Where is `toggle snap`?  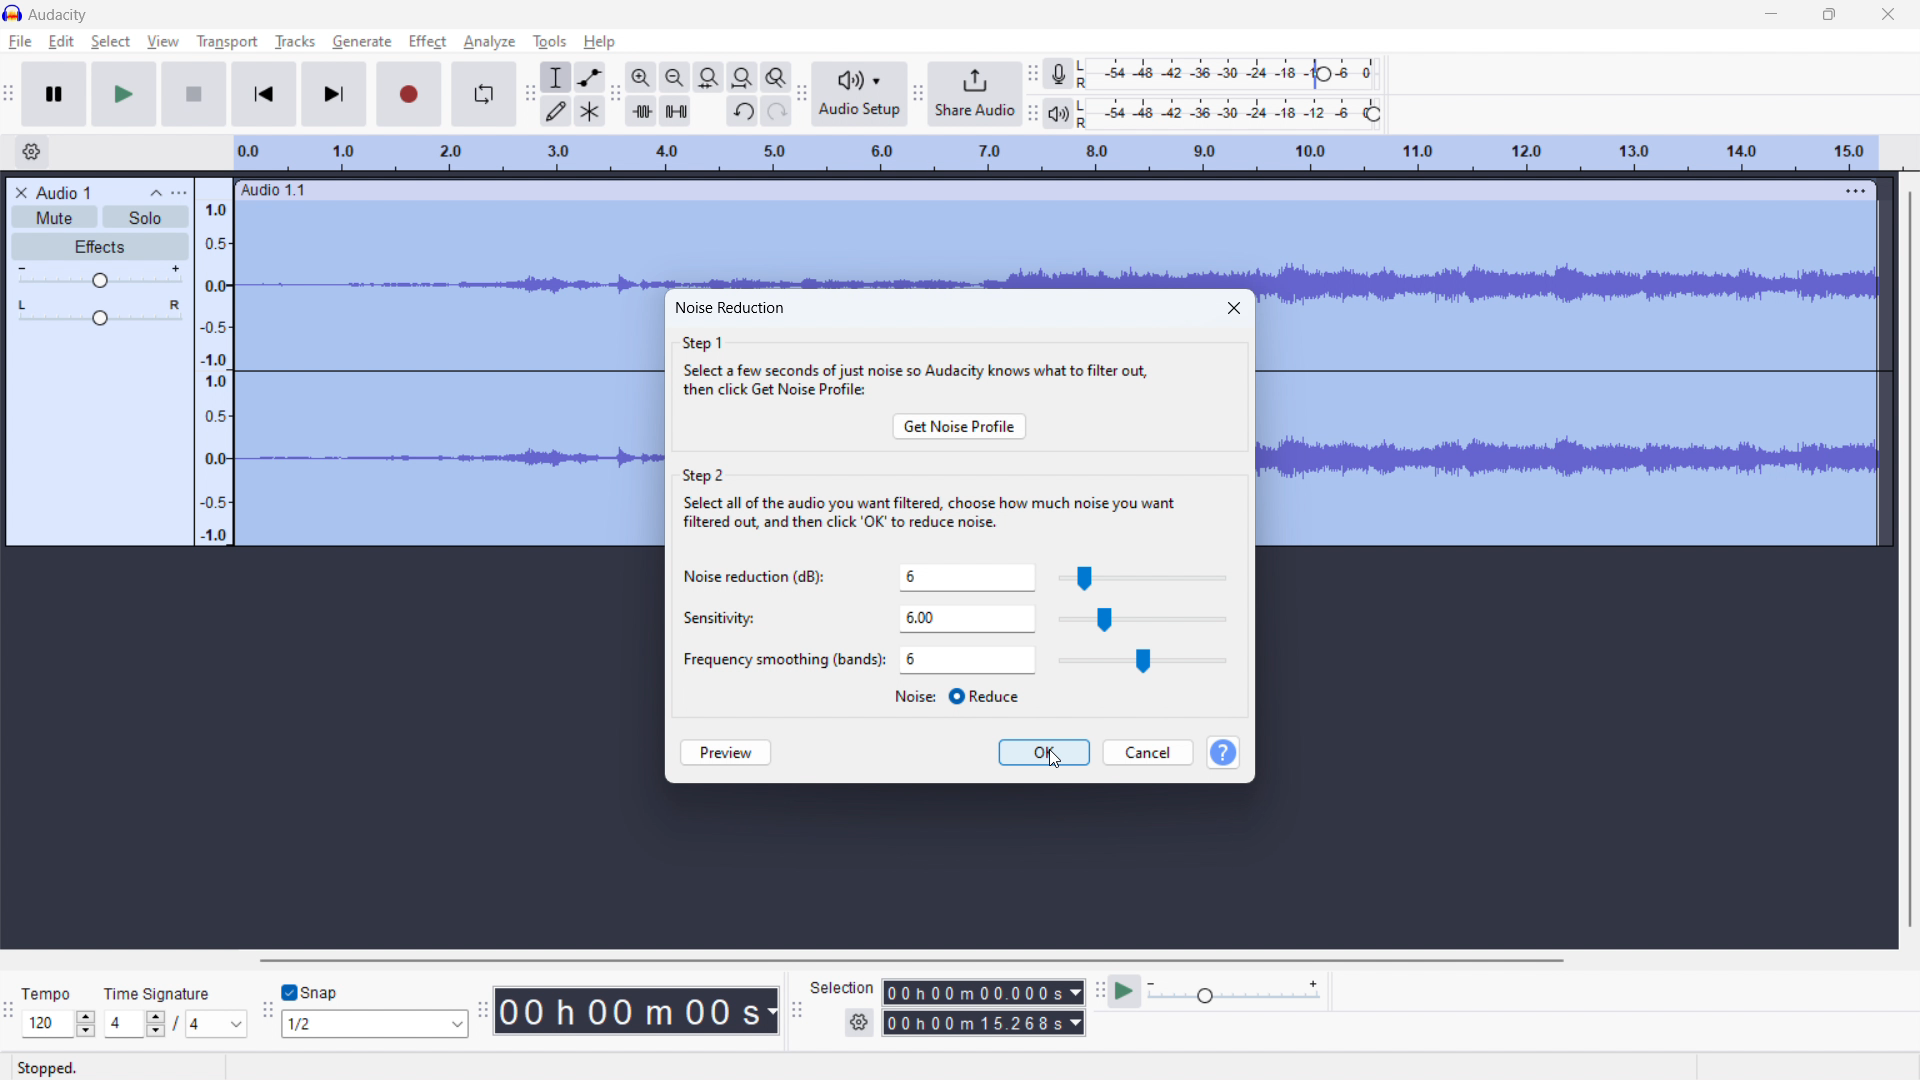 toggle snap is located at coordinates (310, 991).